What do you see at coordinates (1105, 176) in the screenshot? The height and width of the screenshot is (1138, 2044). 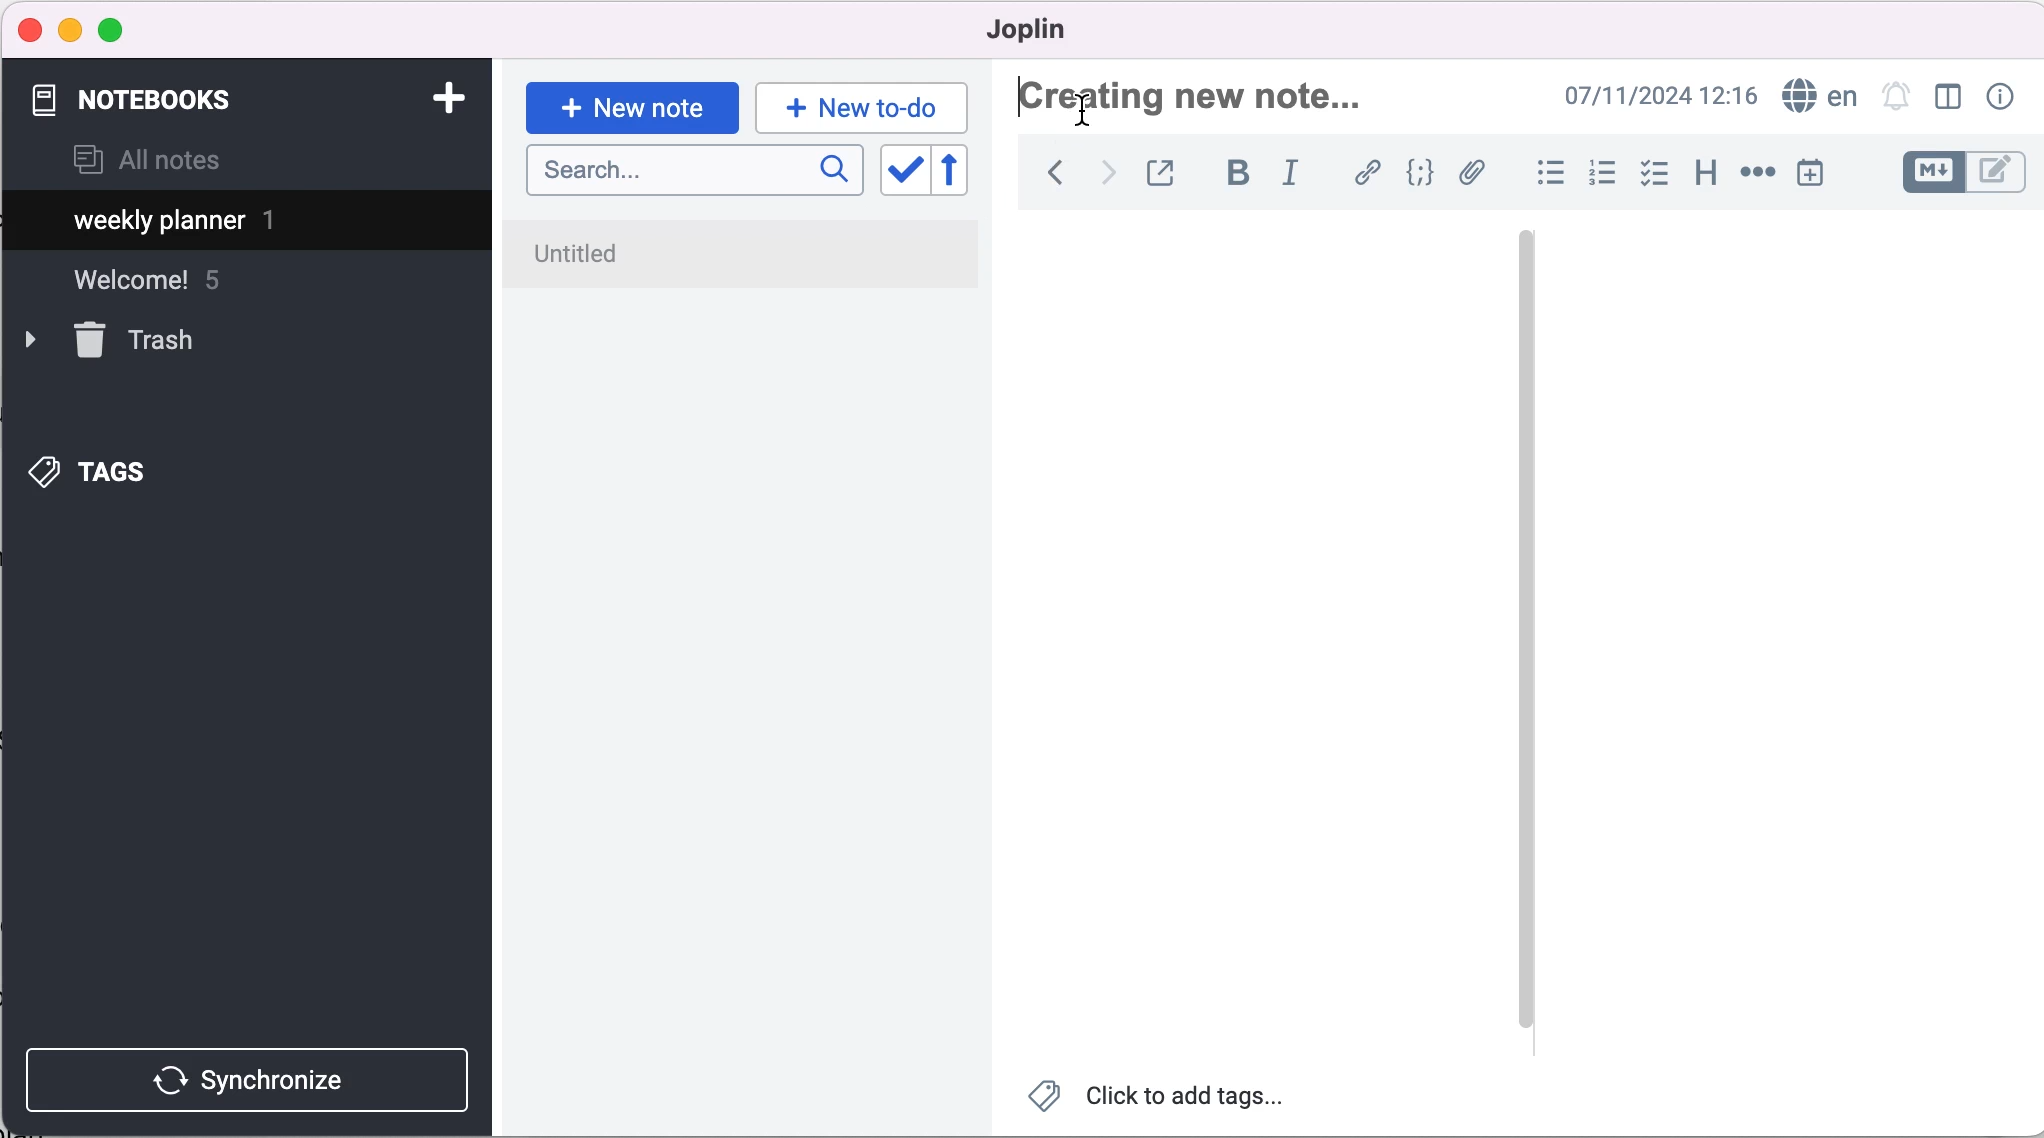 I see `forward` at bounding box center [1105, 176].